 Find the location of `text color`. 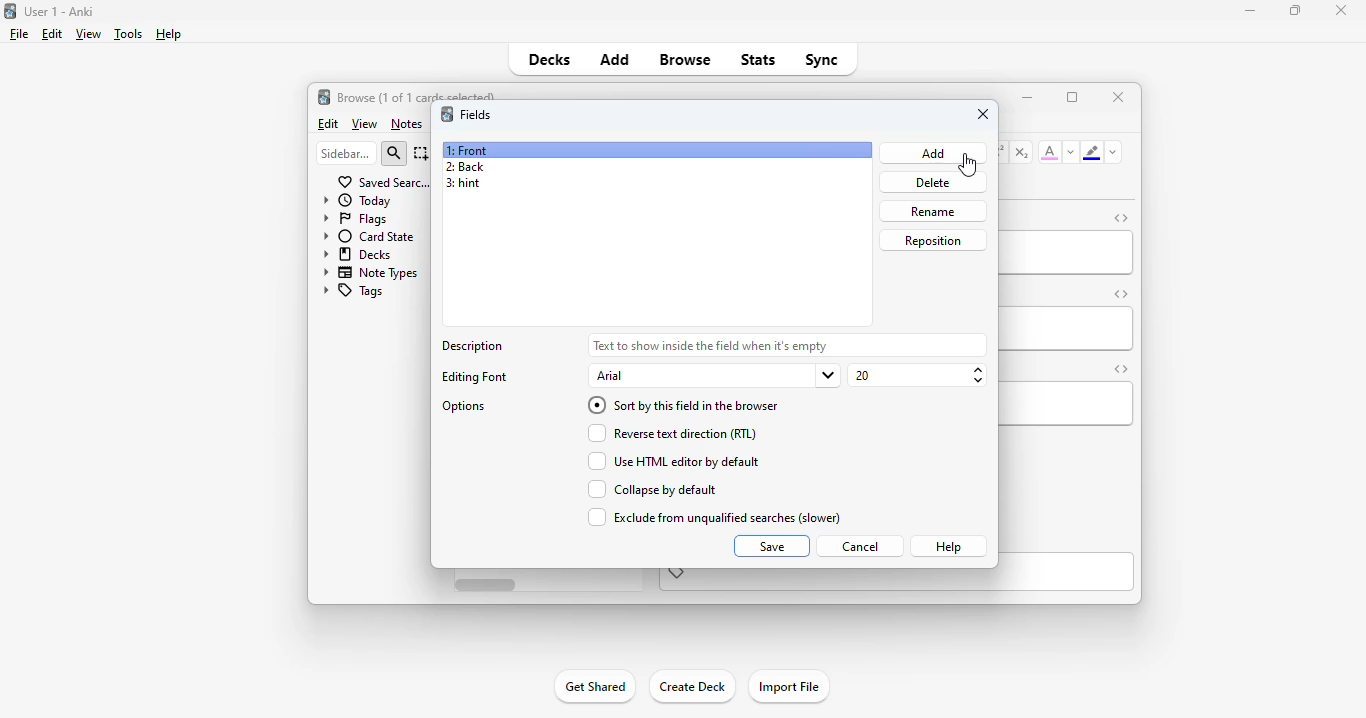

text color is located at coordinates (1050, 151).